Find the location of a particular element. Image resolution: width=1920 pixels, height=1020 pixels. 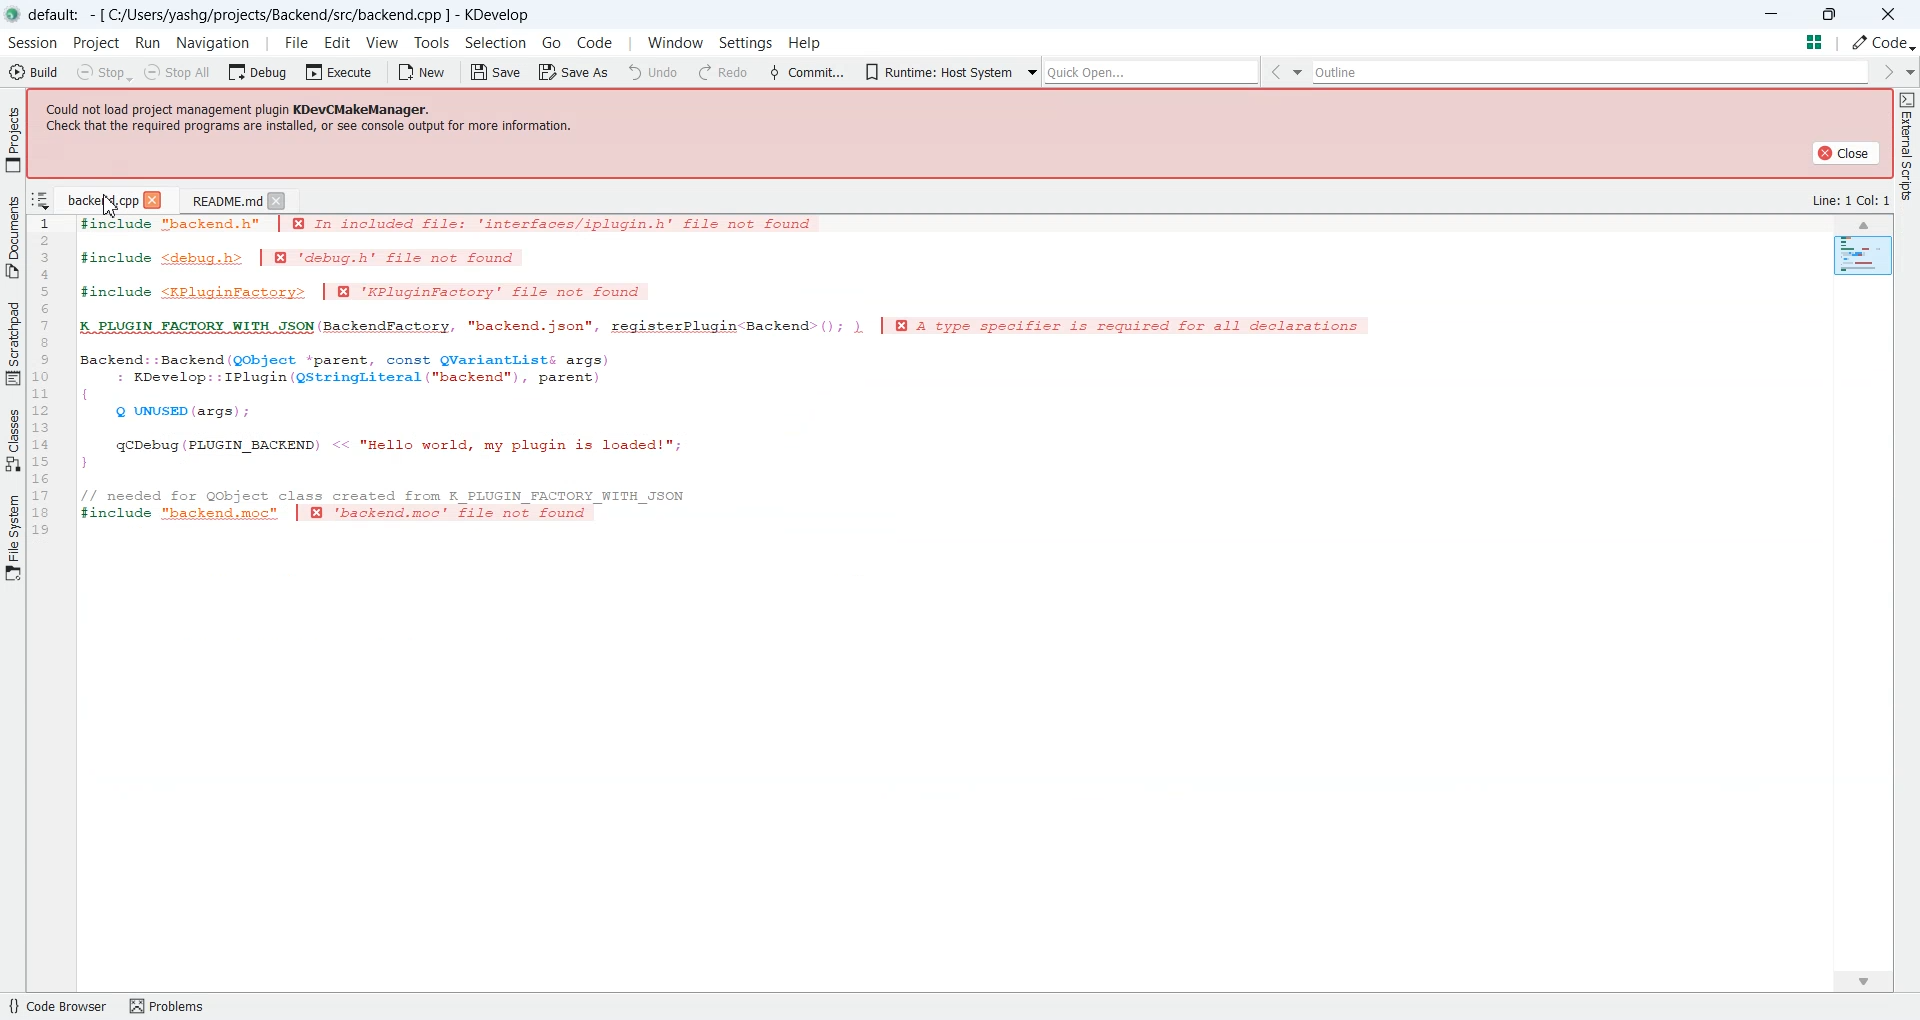

close is located at coordinates (156, 199).